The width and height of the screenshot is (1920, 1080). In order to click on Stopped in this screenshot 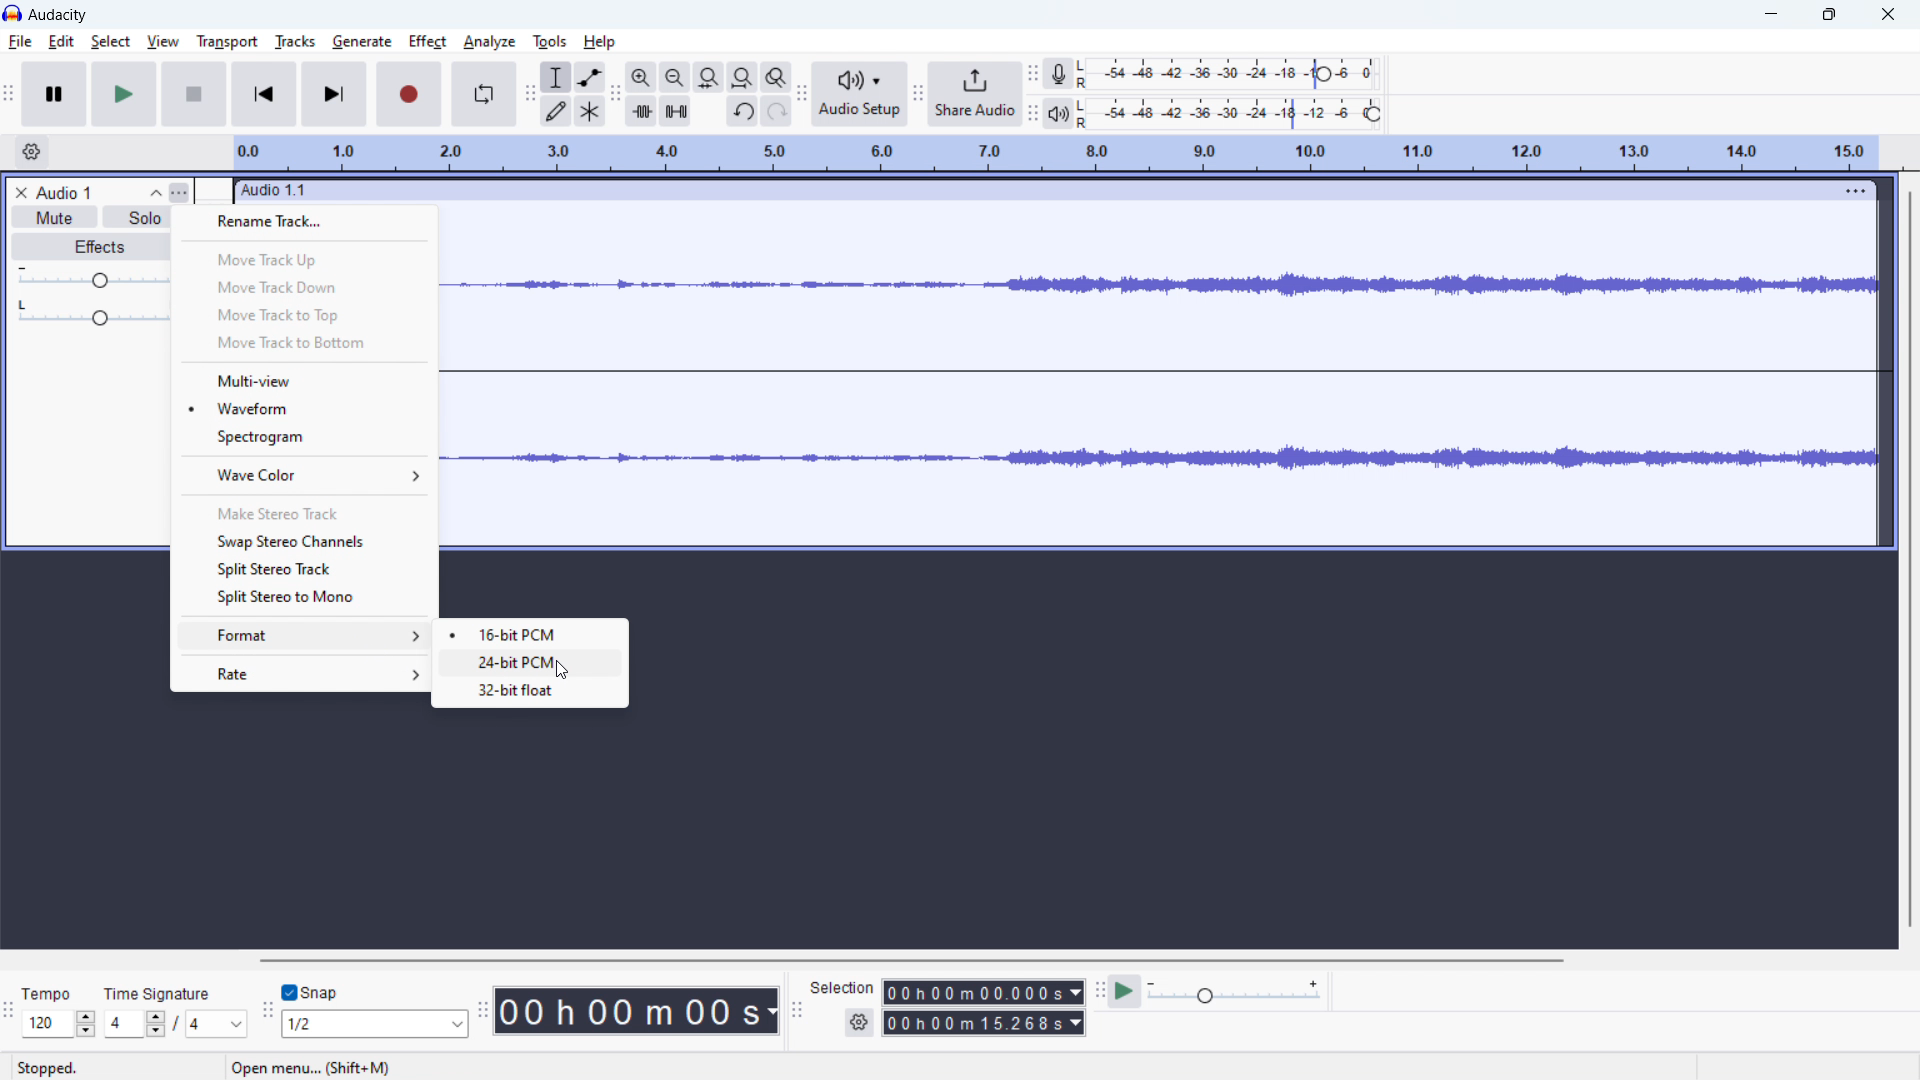, I will do `click(64, 1068)`.